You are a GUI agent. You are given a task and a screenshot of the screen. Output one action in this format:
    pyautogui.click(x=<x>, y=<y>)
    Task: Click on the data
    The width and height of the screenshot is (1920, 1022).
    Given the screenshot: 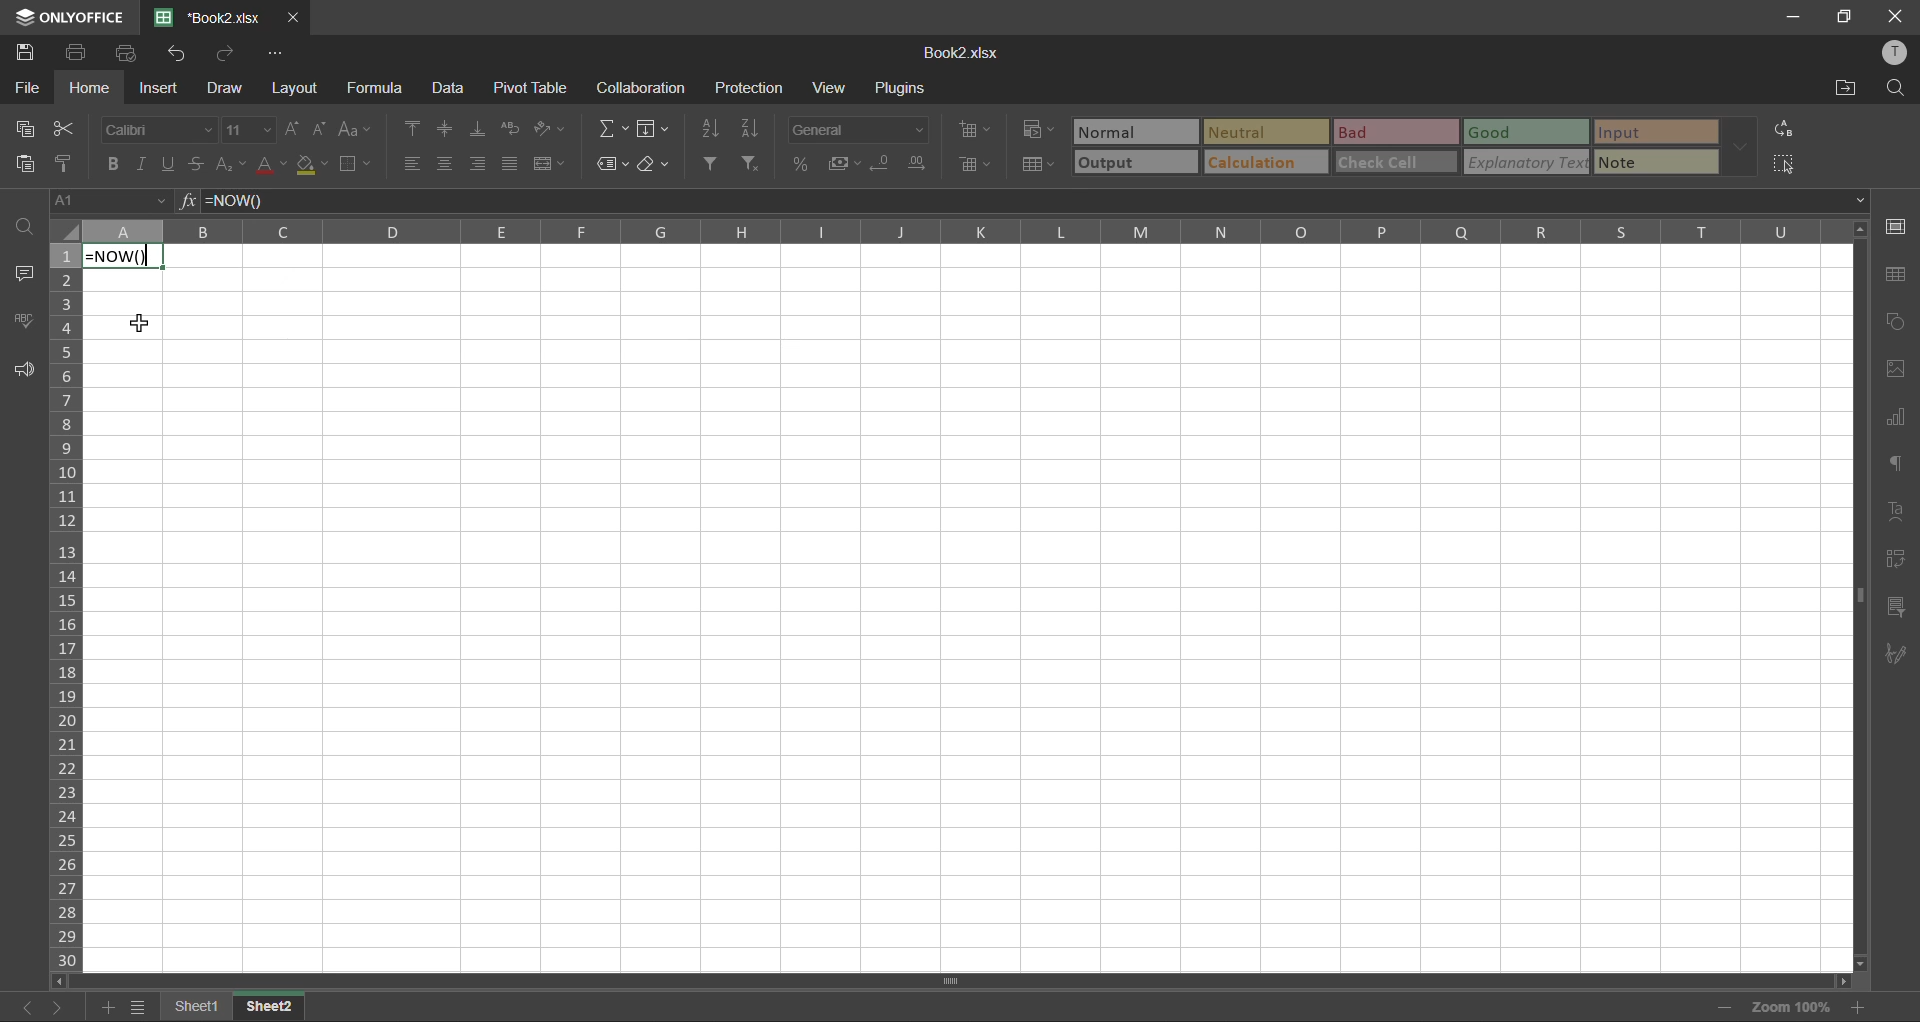 What is the action you would take?
    pyautogui.click(x=447, y=90)
    